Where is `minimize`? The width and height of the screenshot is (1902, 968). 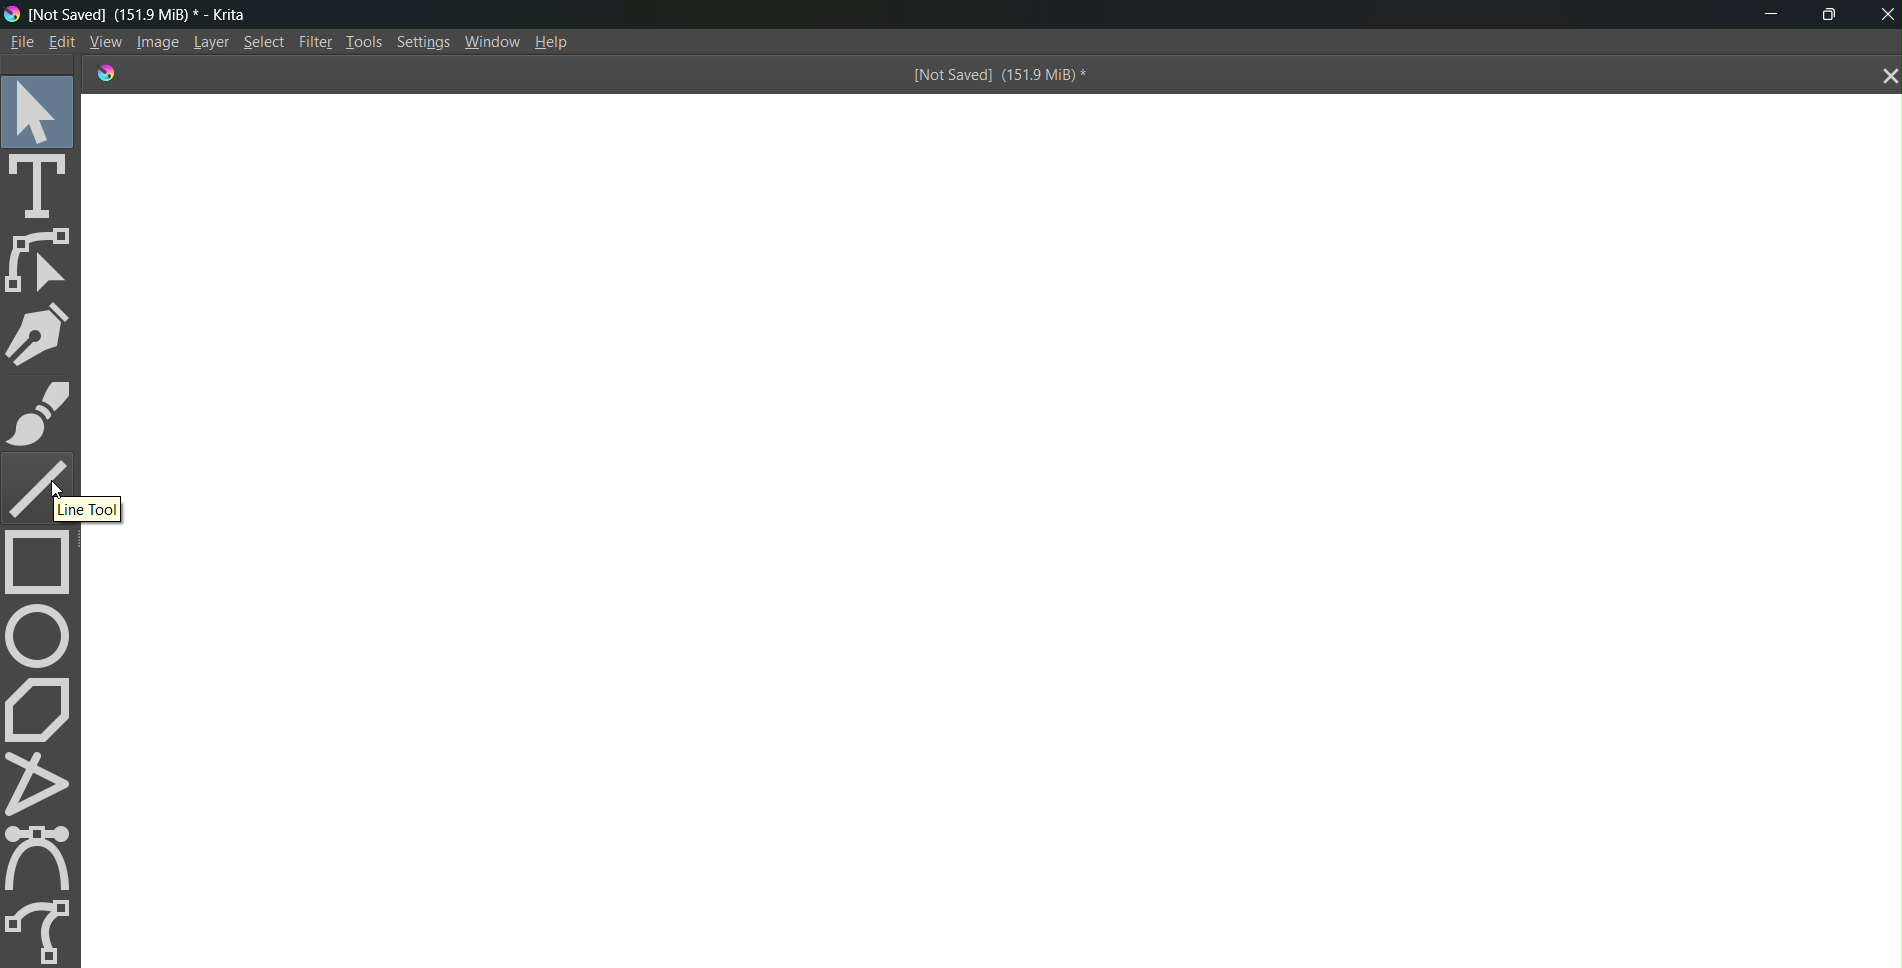
minimize is located at coordinates (1764, 16).